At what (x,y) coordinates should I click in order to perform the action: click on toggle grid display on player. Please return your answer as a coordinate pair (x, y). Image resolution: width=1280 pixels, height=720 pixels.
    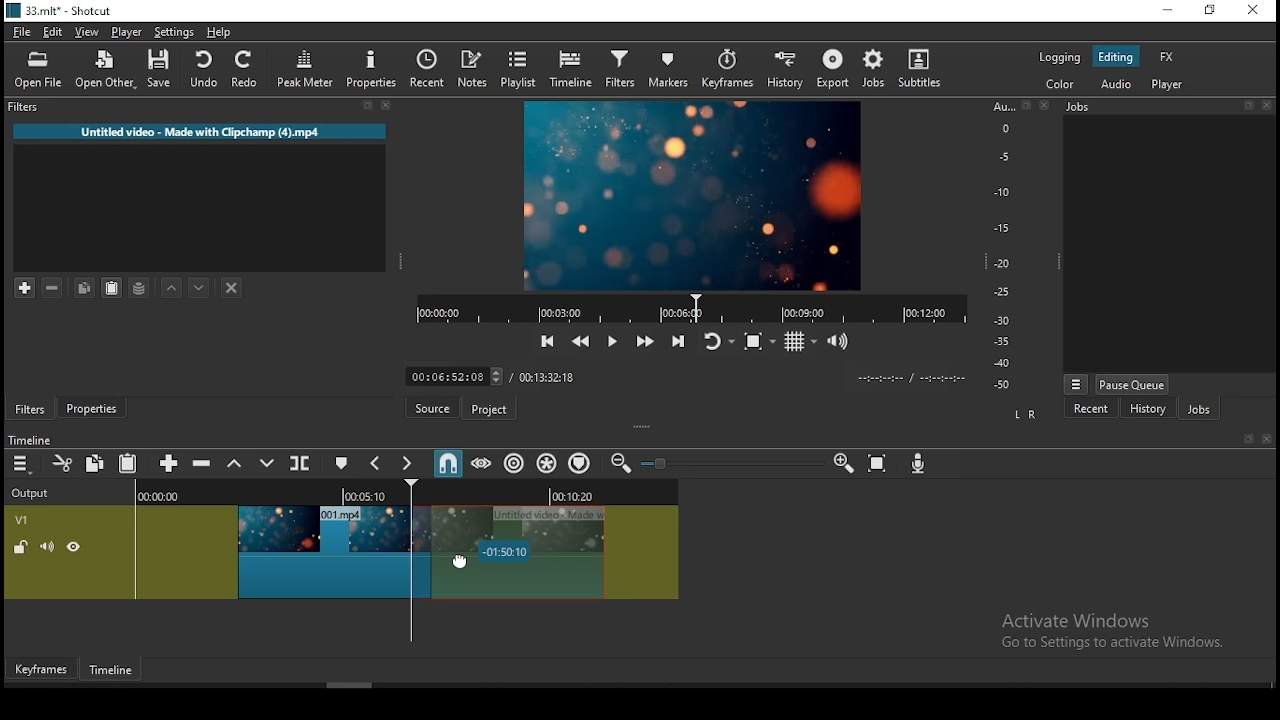
    Looking at the image, I should click on (805, 340).